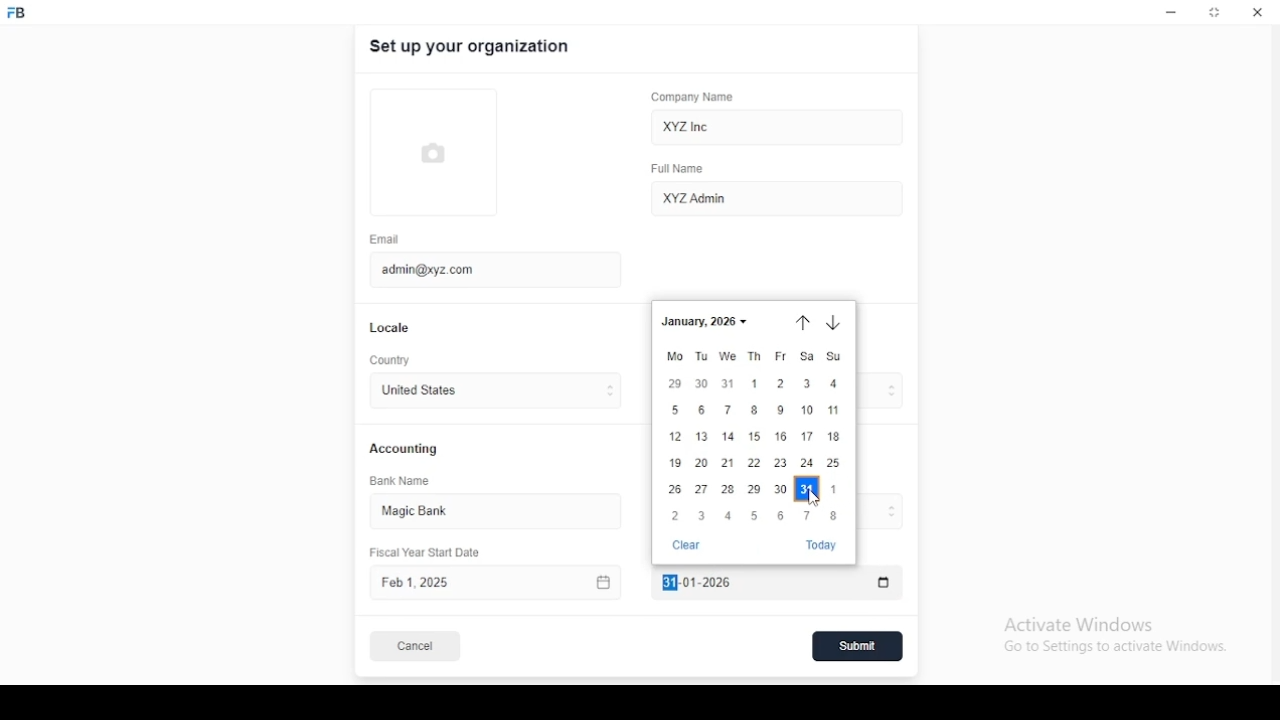  What do you see at coordinates (415, 647) in the screenshot?
I see `cancel` at bounding box center [415, 647].